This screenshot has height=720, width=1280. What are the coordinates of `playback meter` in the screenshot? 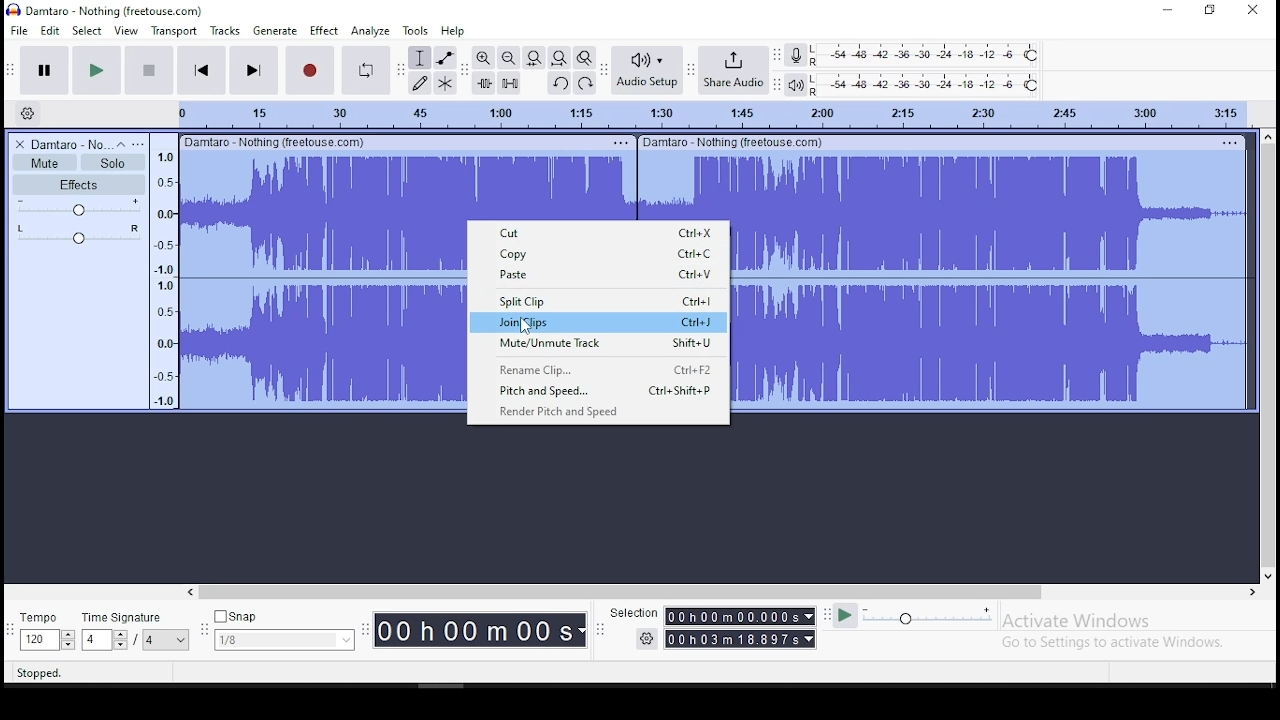 It's located at (794, 84).